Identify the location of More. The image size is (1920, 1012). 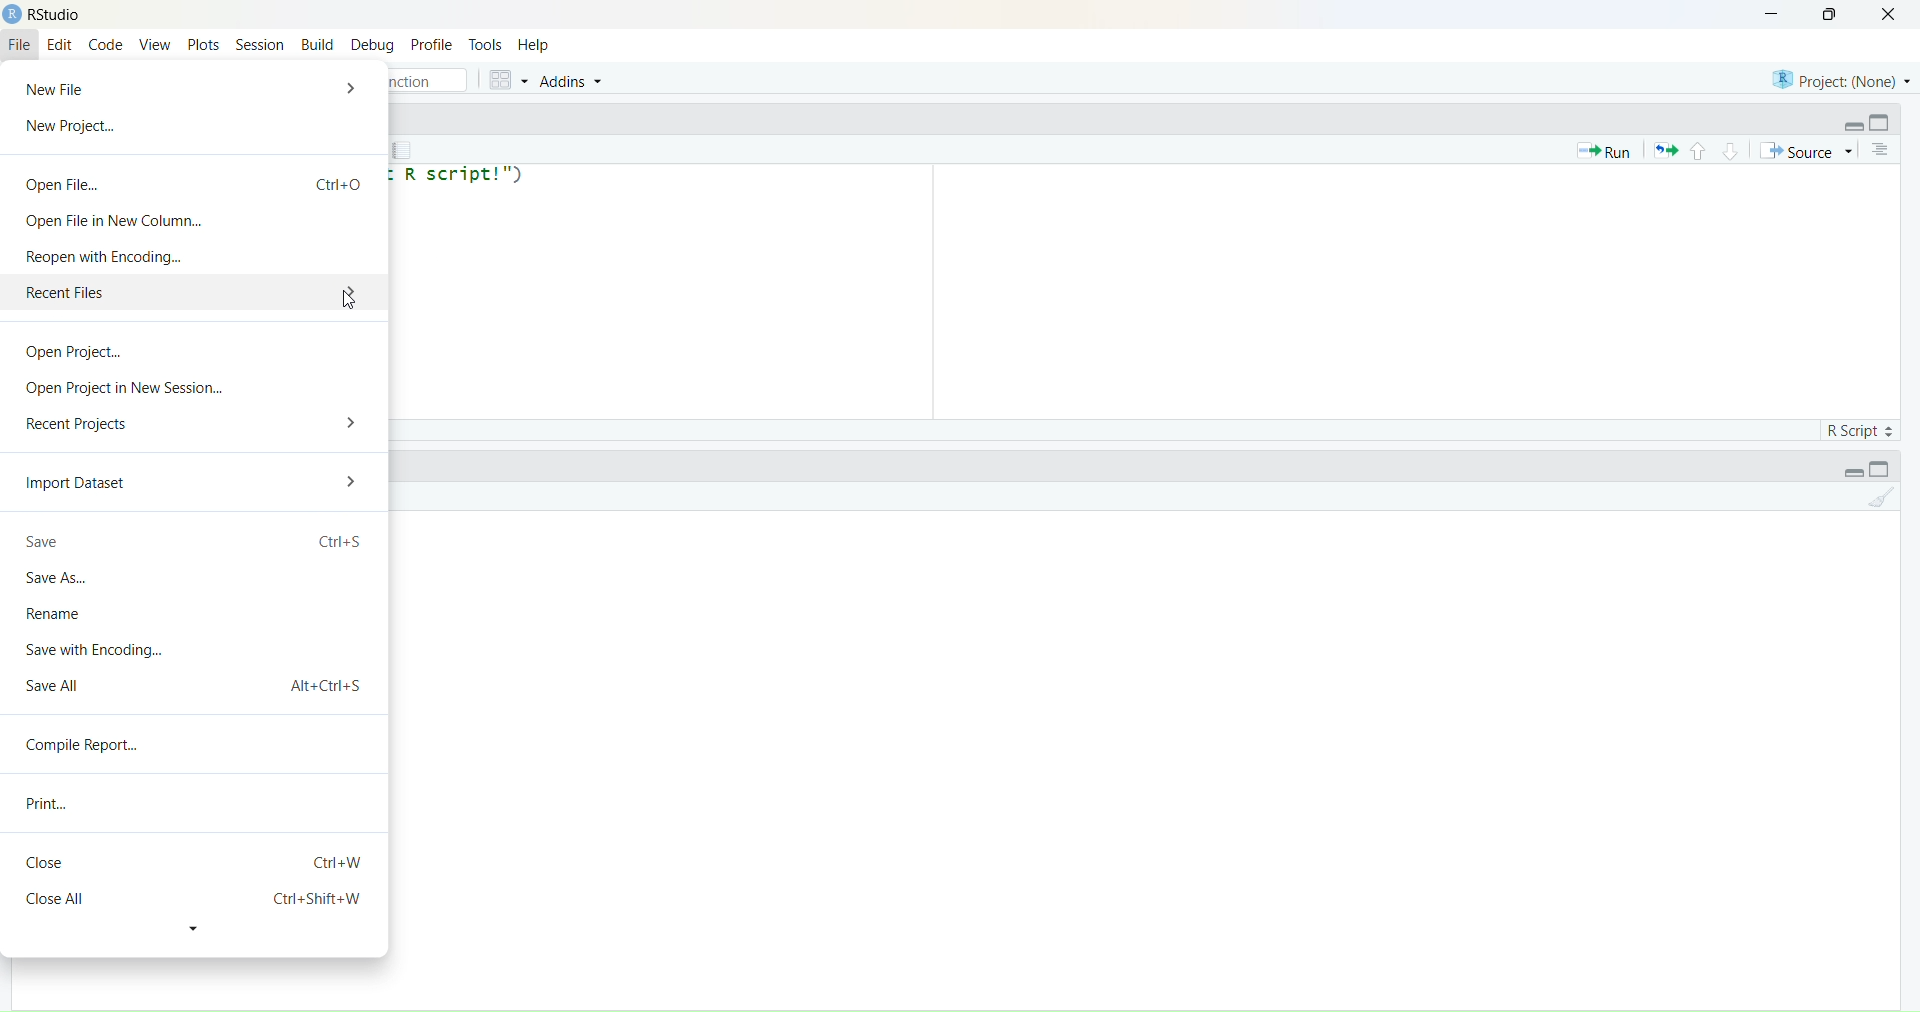
(356, 483).